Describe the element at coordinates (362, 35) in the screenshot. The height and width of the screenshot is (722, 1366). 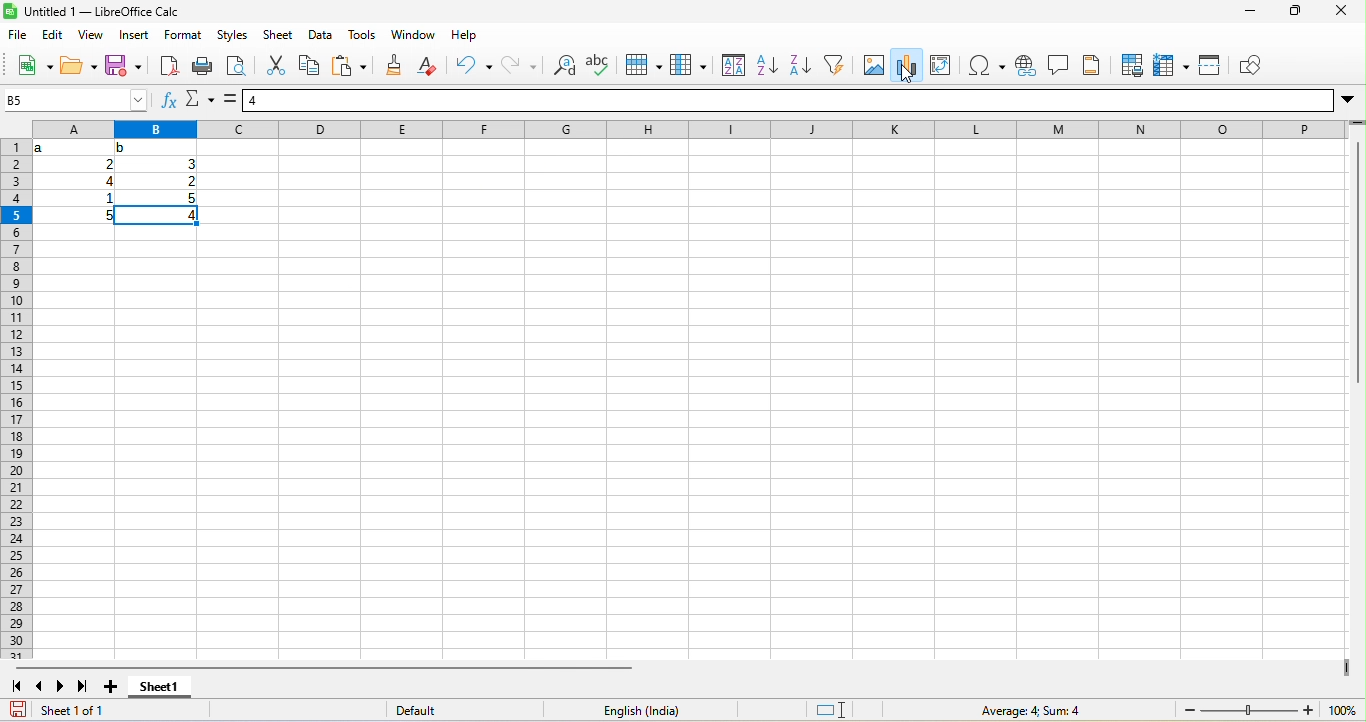
I see `tools` at that location.